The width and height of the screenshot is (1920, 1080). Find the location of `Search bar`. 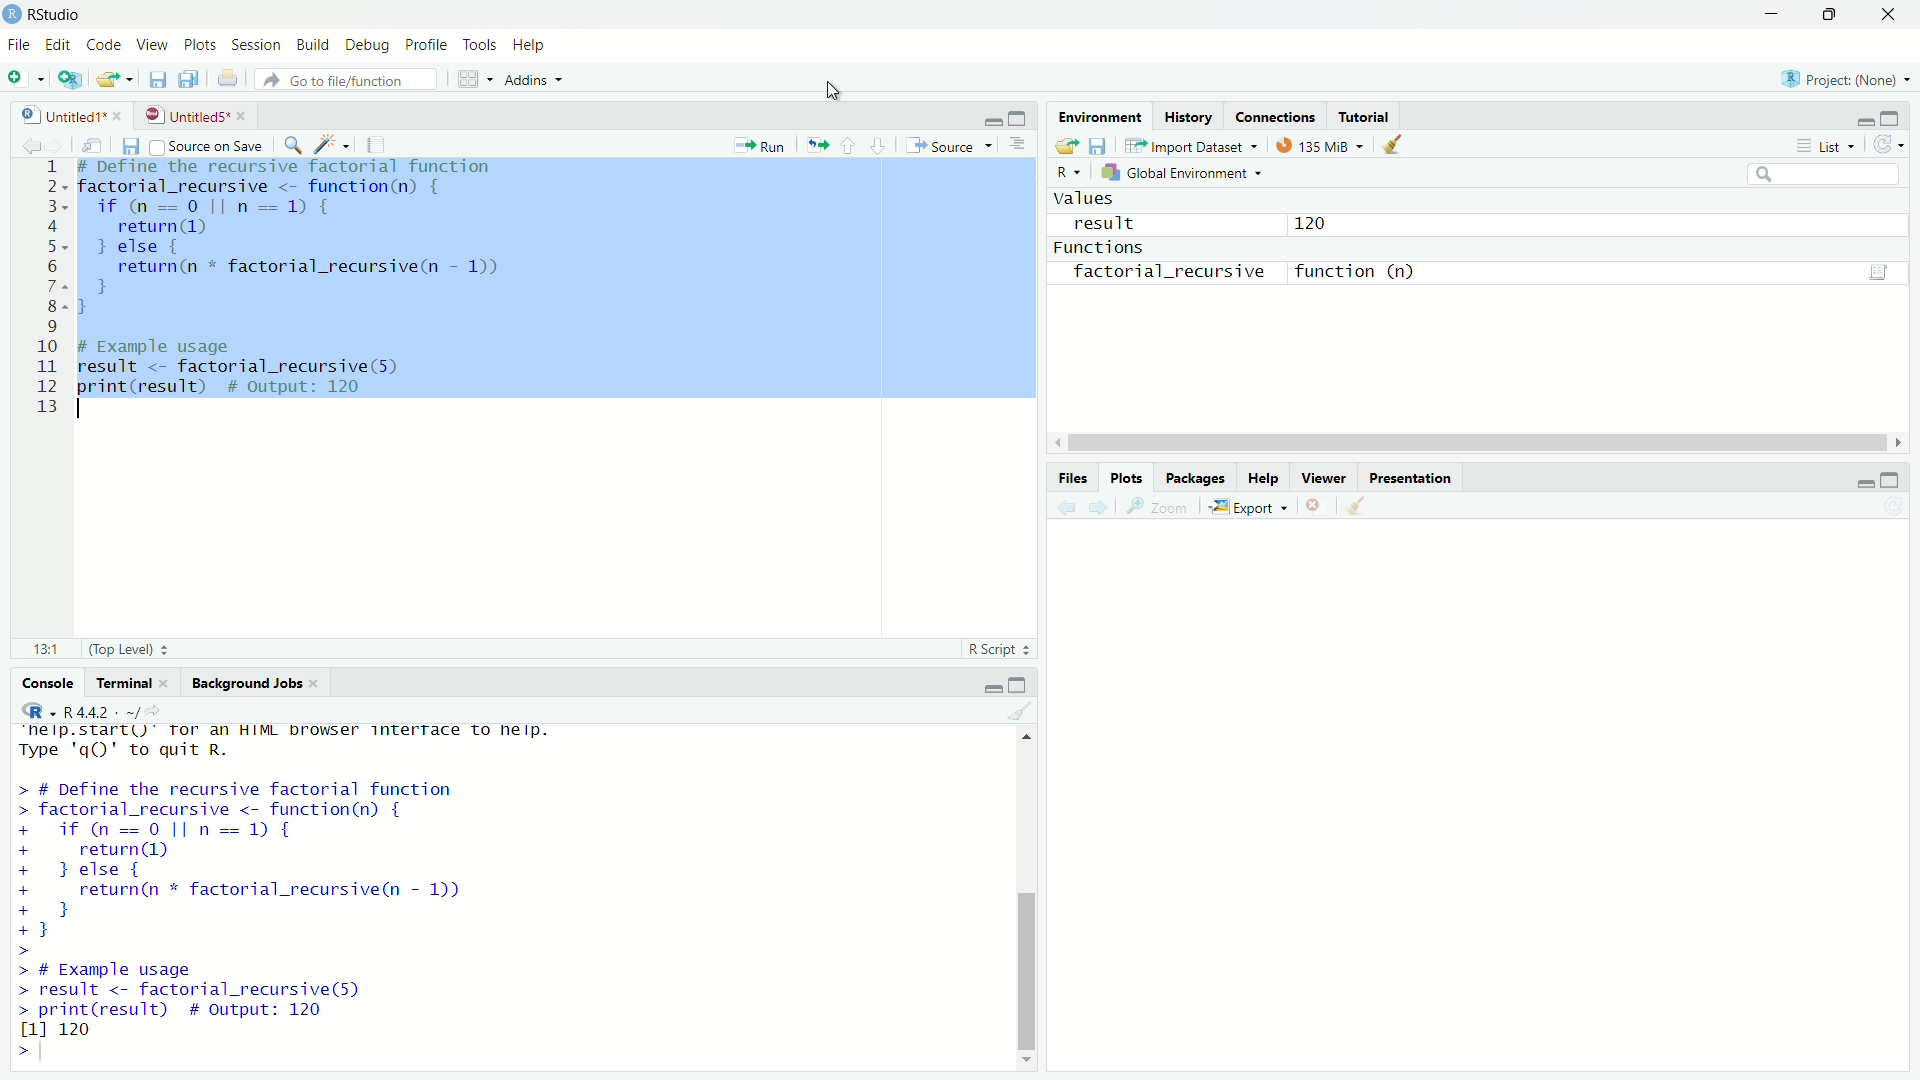

Search bar is located at coordinates (1830, 177).